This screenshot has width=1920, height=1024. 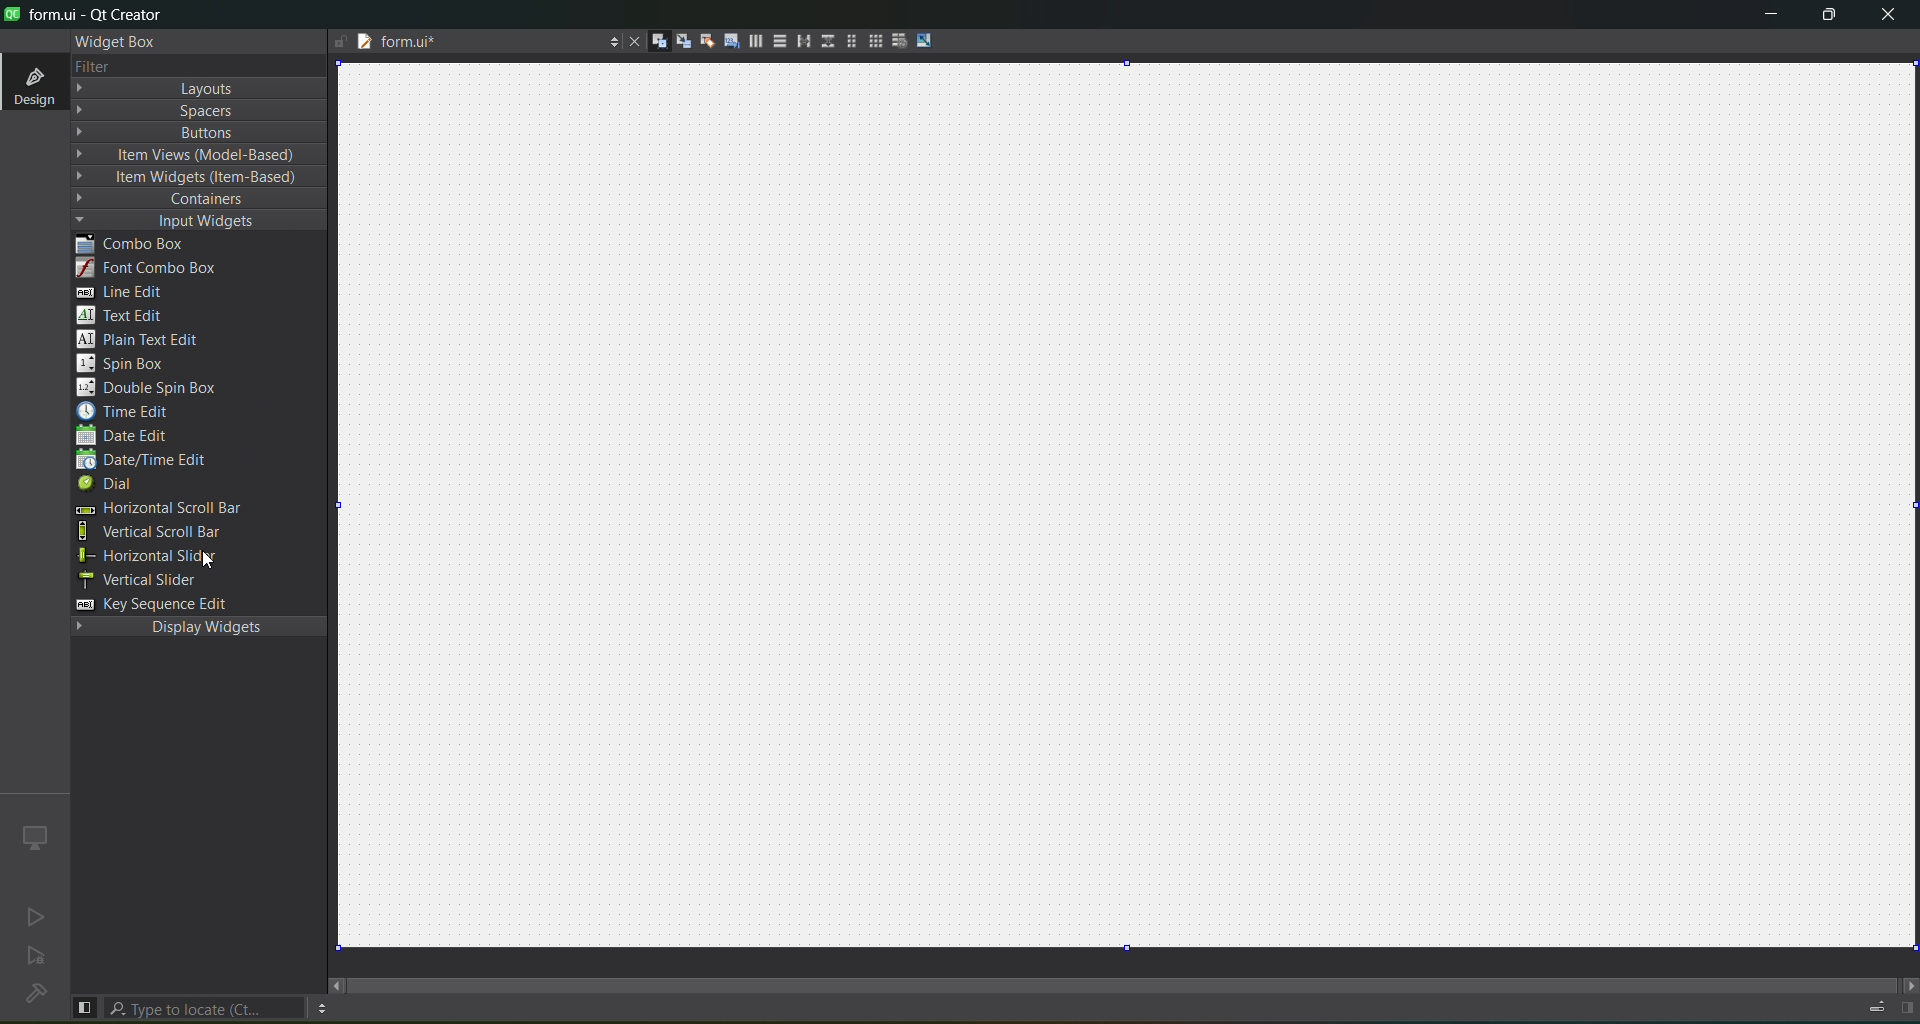 I want to click on tab order, so click(x=725, y=41).